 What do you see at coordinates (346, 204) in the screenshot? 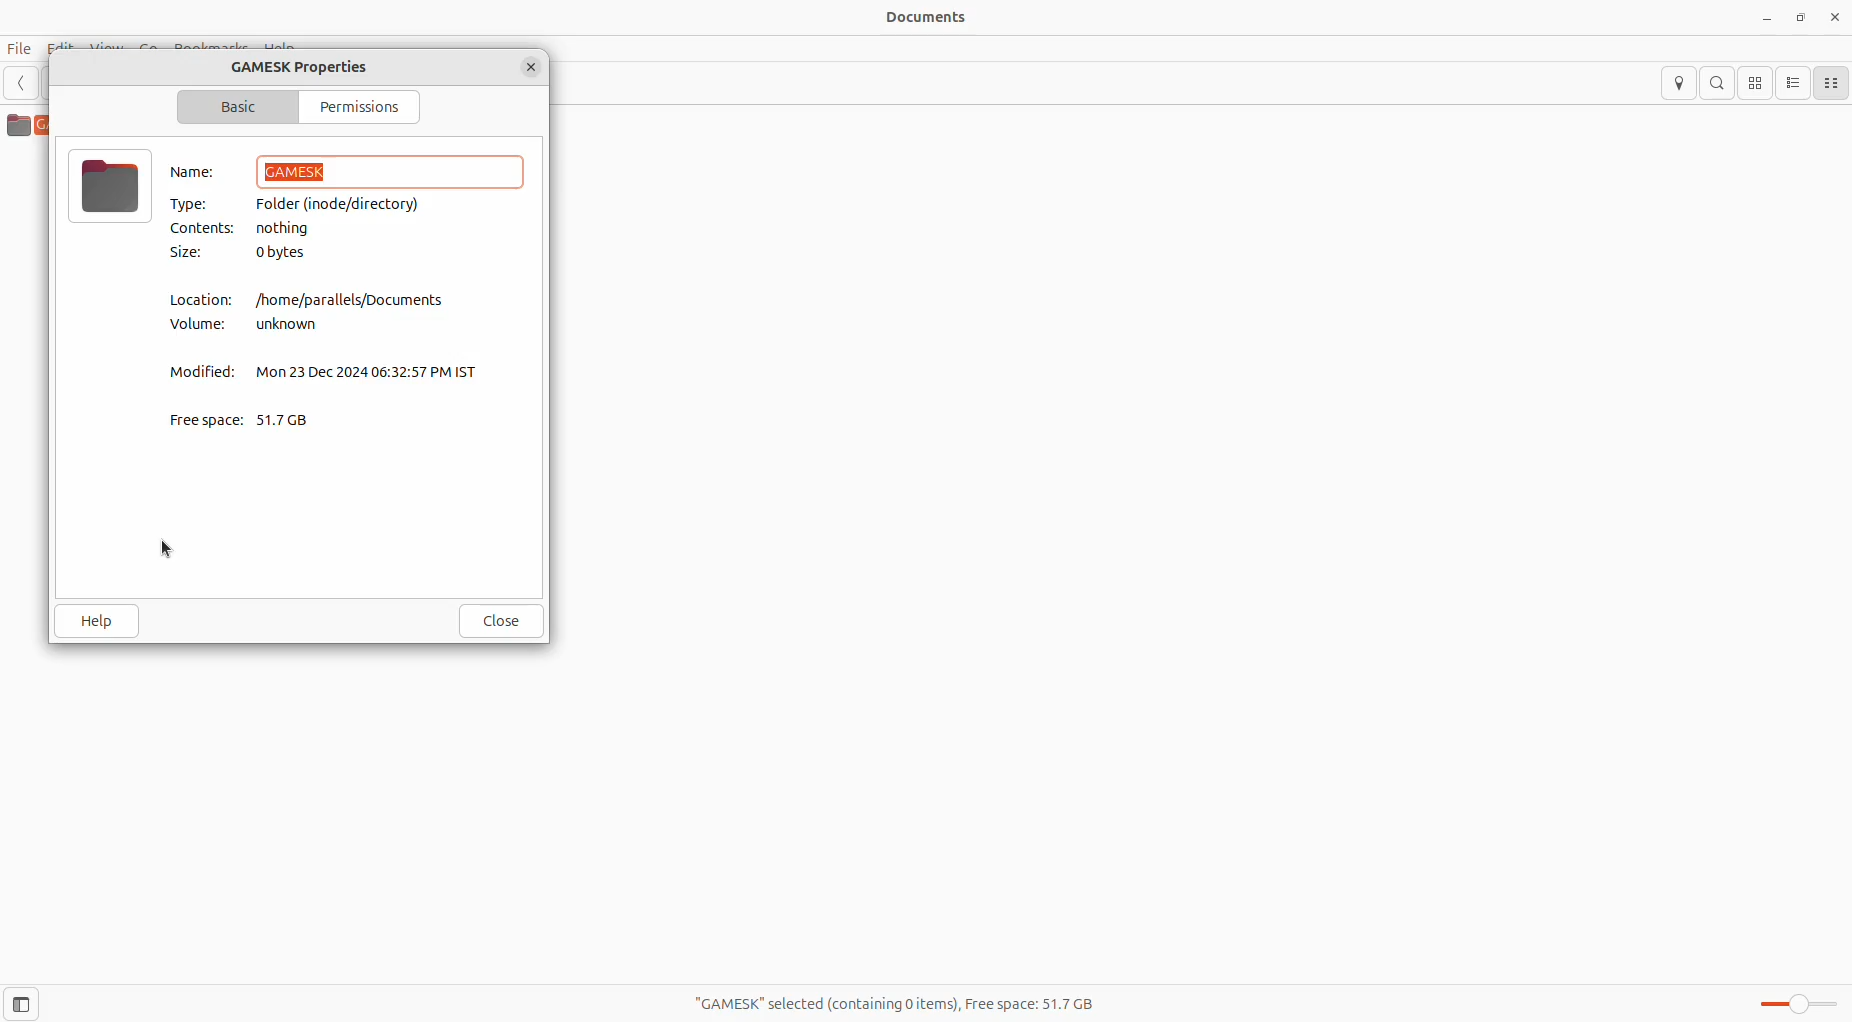
I see `Folder(indode/directory)` at bounding box center [346, 204].